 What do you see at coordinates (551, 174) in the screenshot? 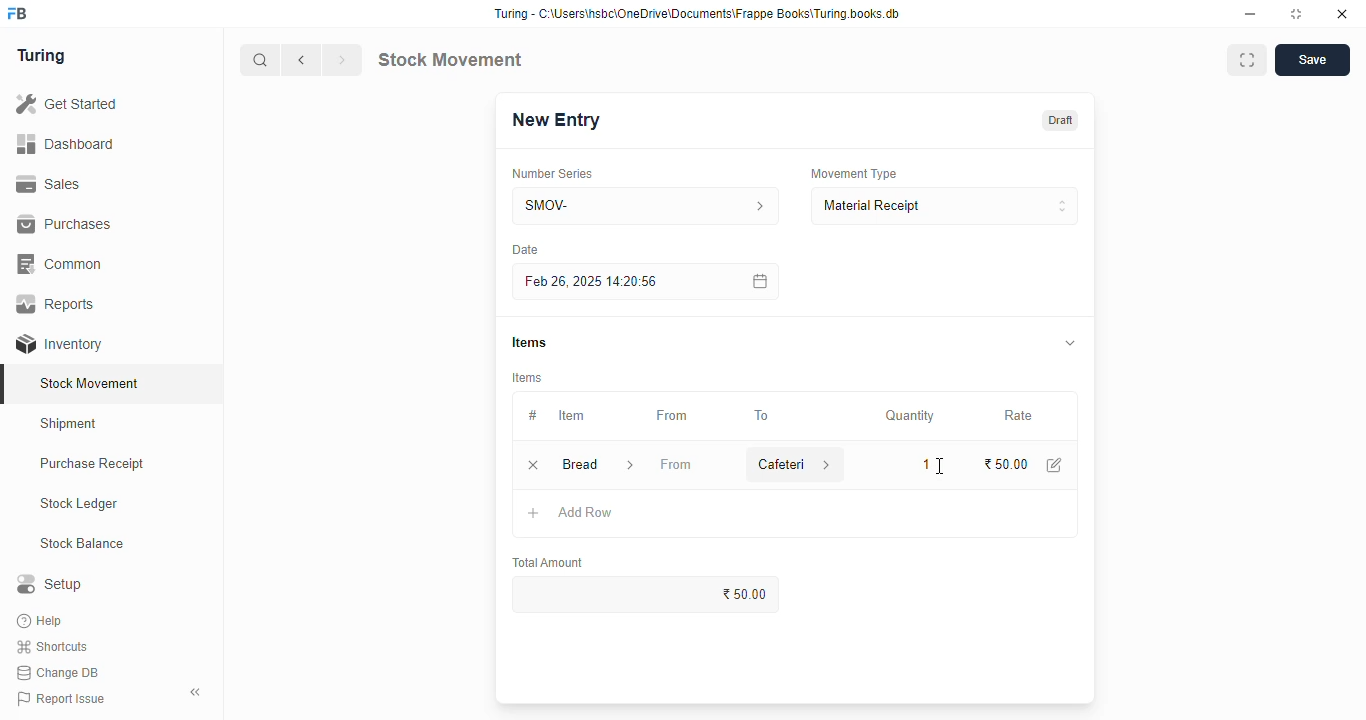
I see `number series` at bounding box center [551, 174].